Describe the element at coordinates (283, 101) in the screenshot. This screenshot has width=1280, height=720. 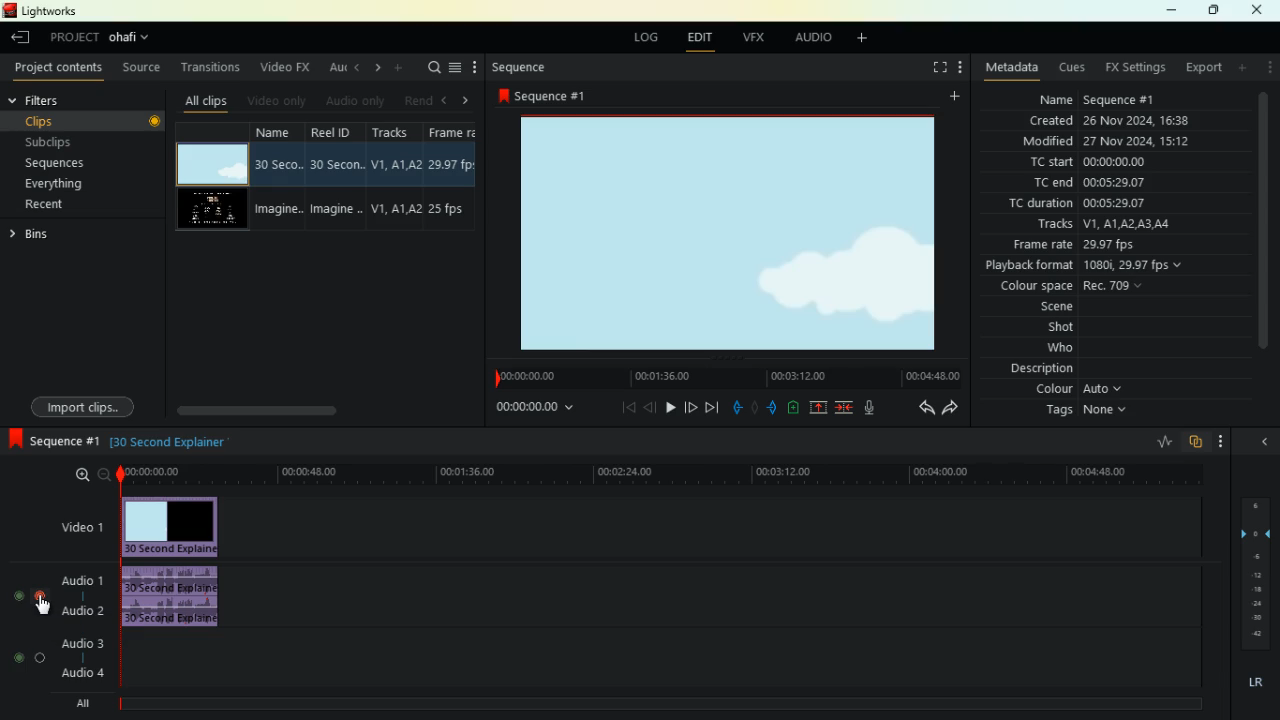
I see `video only` at that location.